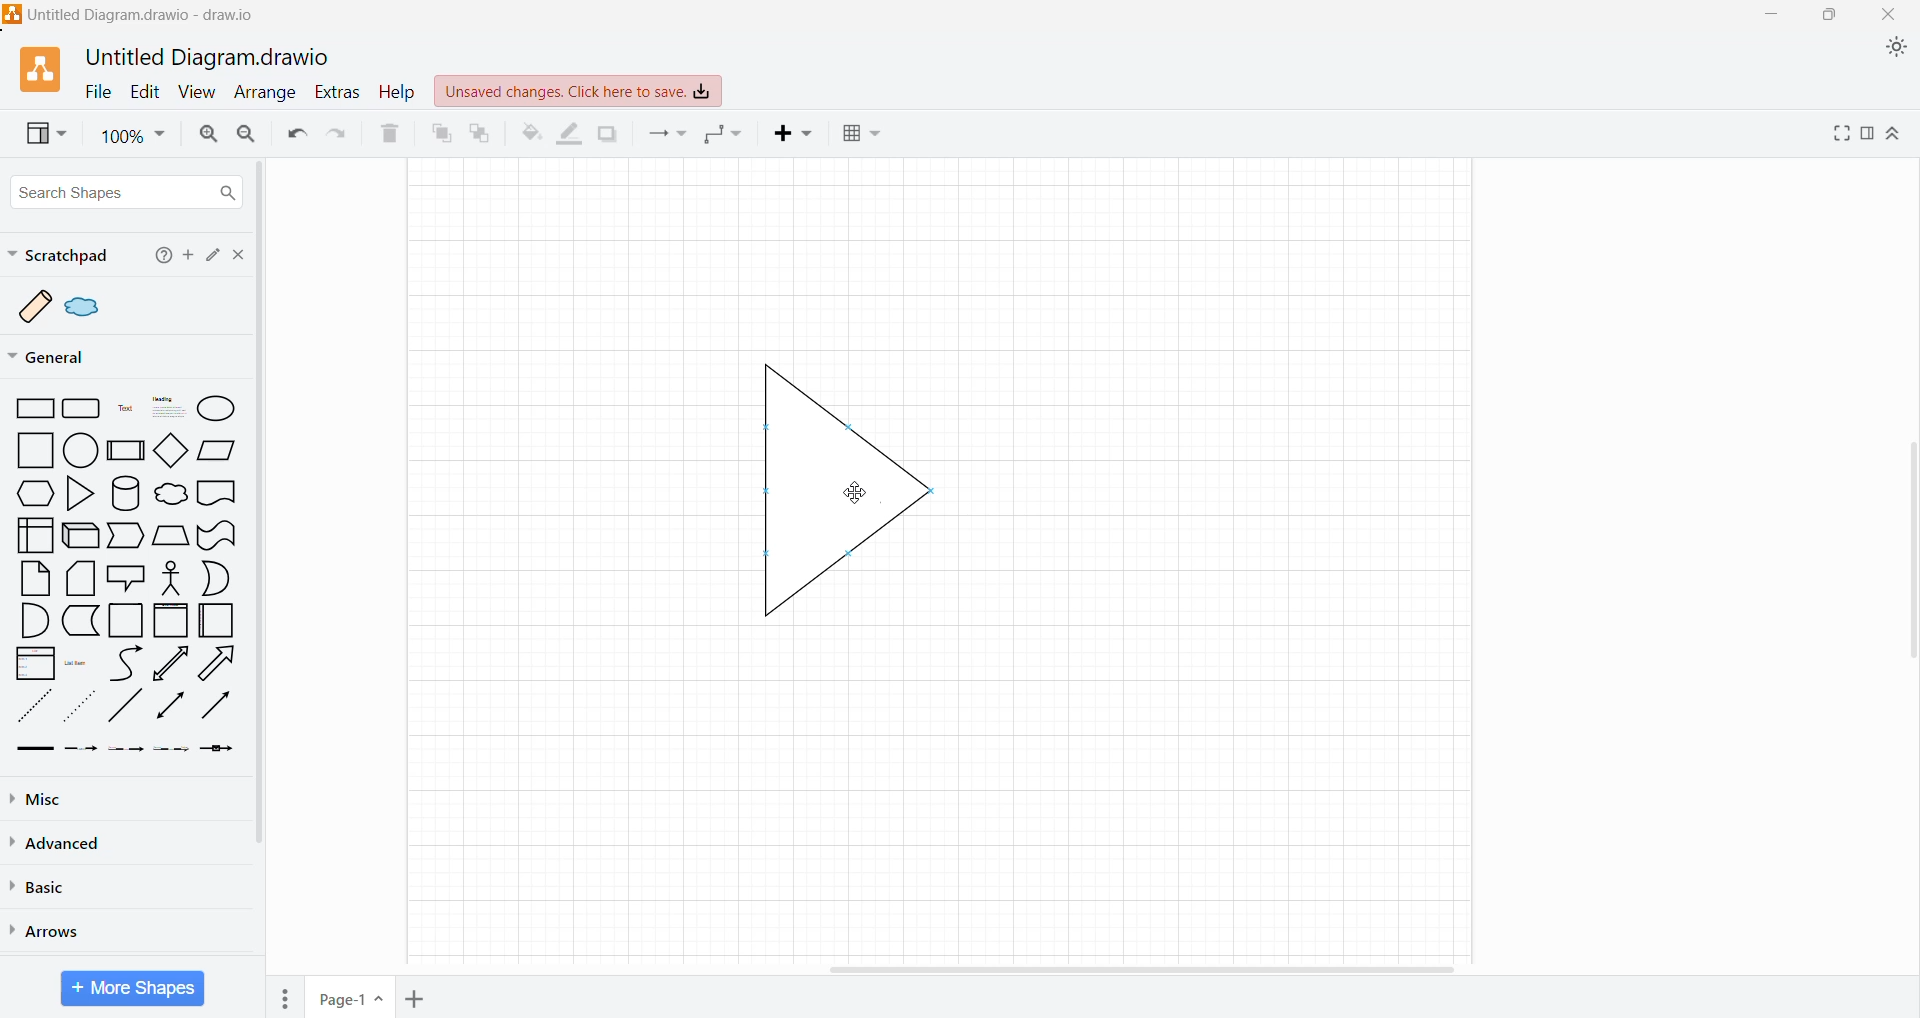 This screenshot has width=1920, height=1018. I want to click on Shape, so click(799, 473).